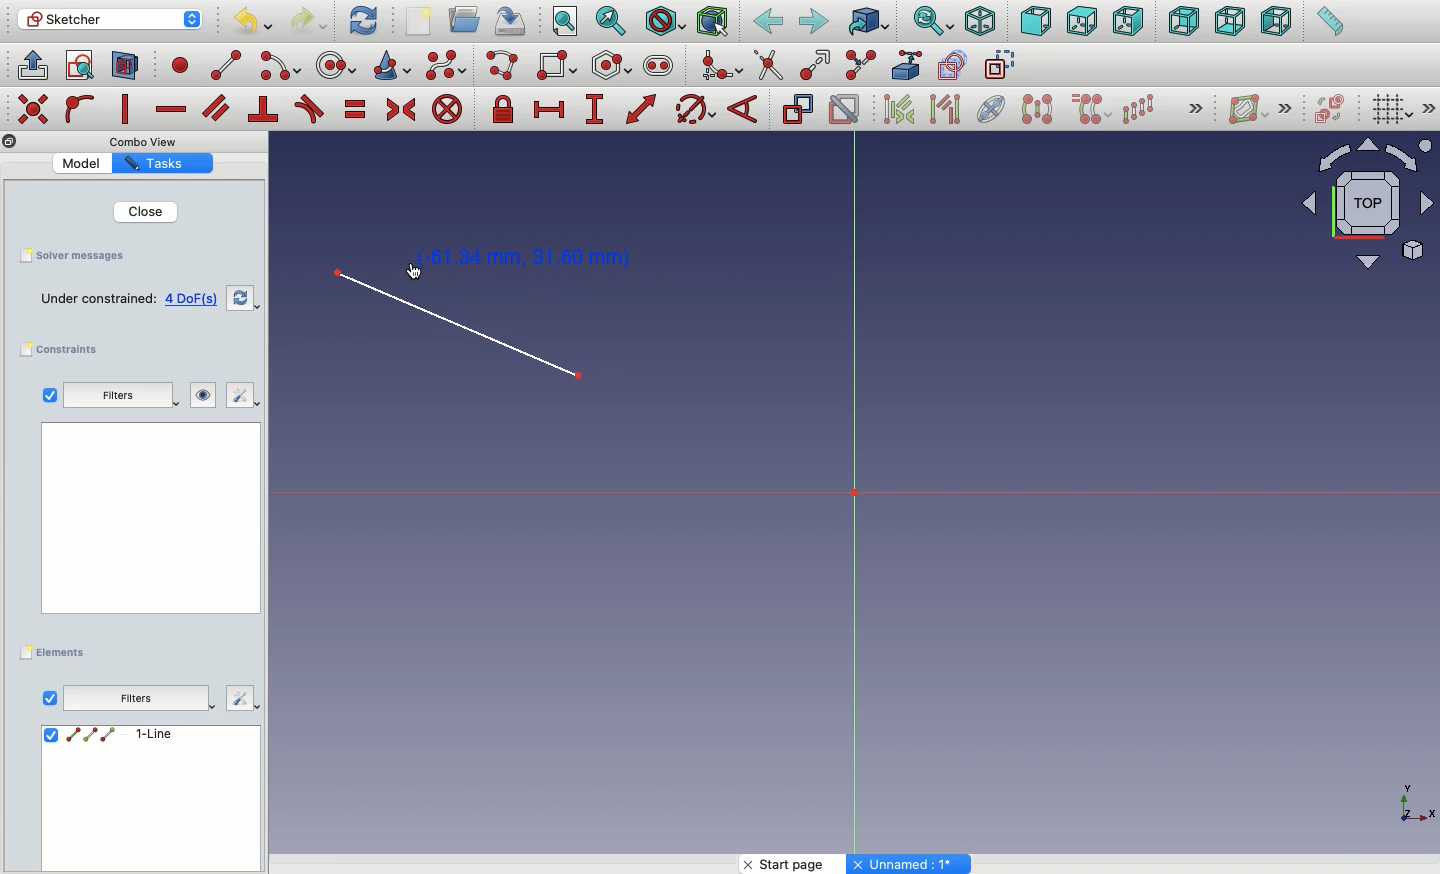 This screenshot has height=874, width=1440. I want to click on carbon copy, so click(956, 66).